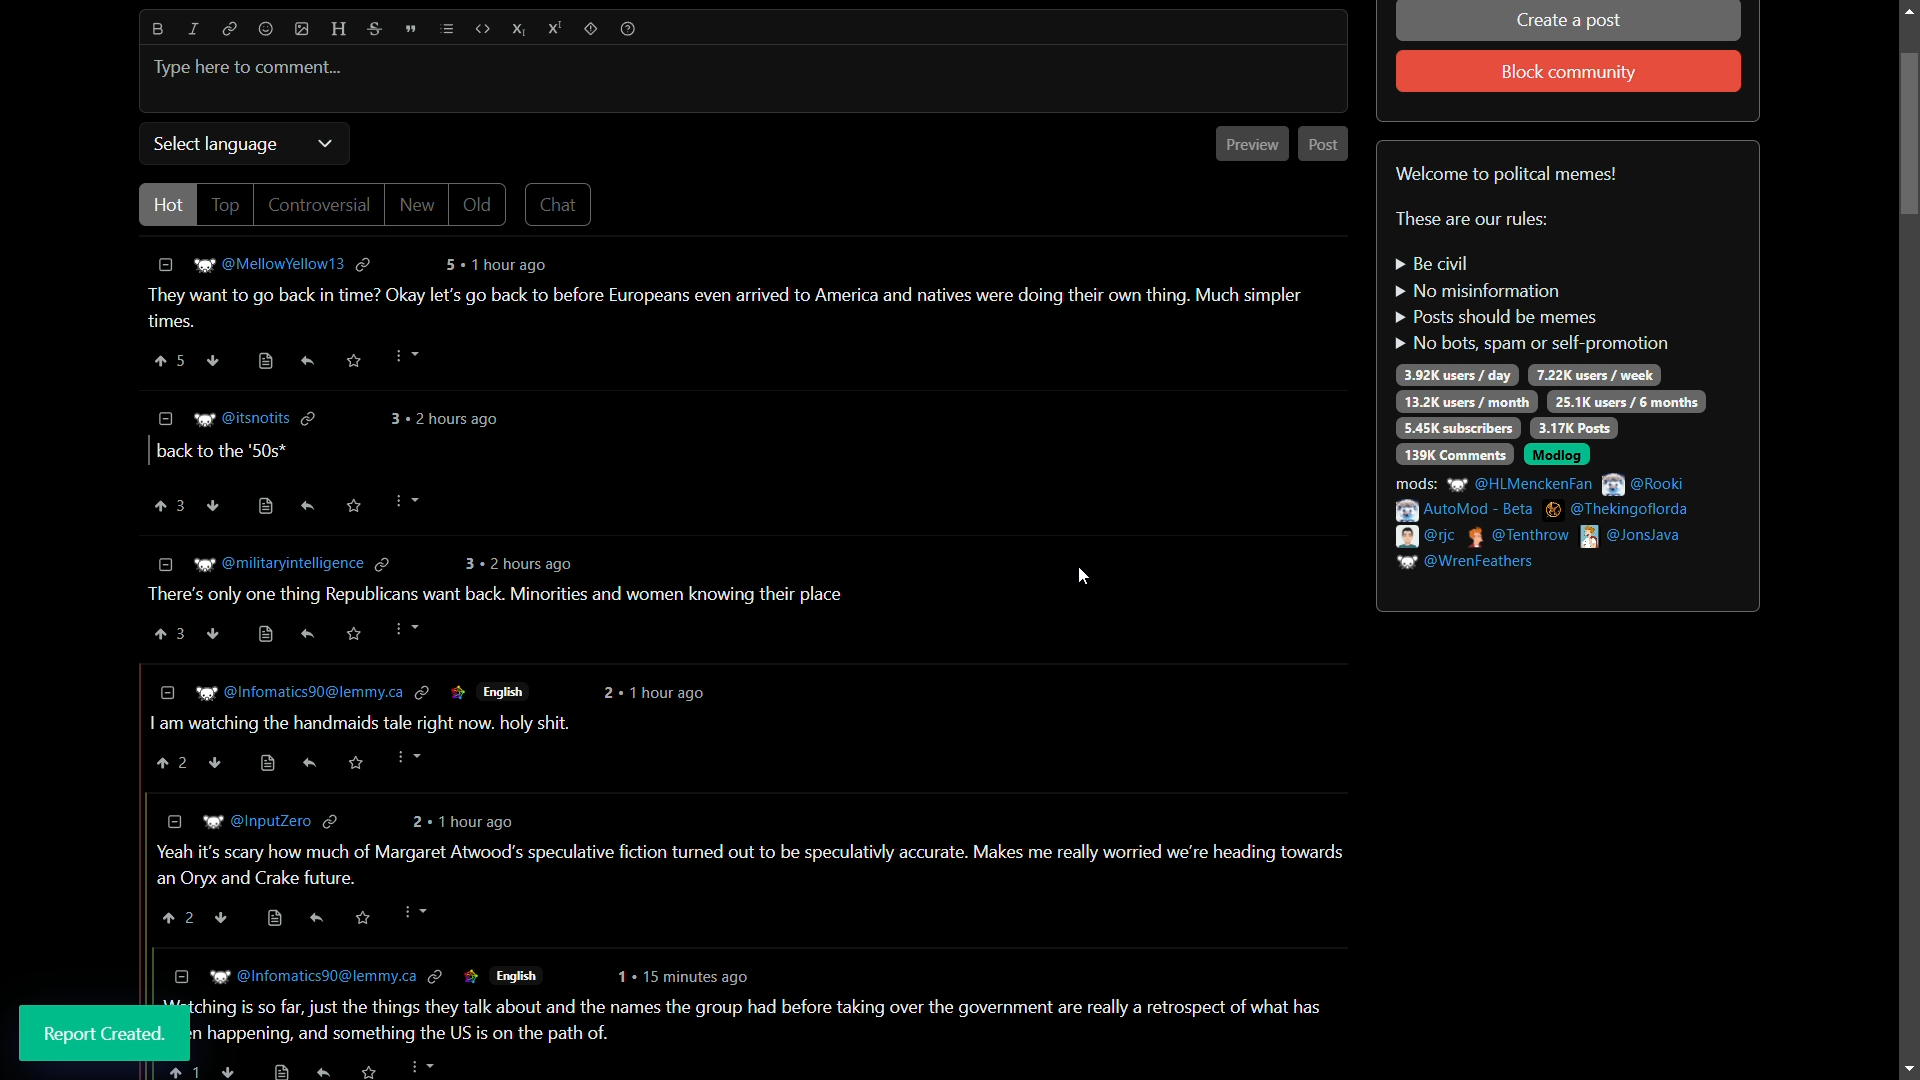 The image size is (1920, 1080). I want to click on scroll bar, so click(1909, 542).